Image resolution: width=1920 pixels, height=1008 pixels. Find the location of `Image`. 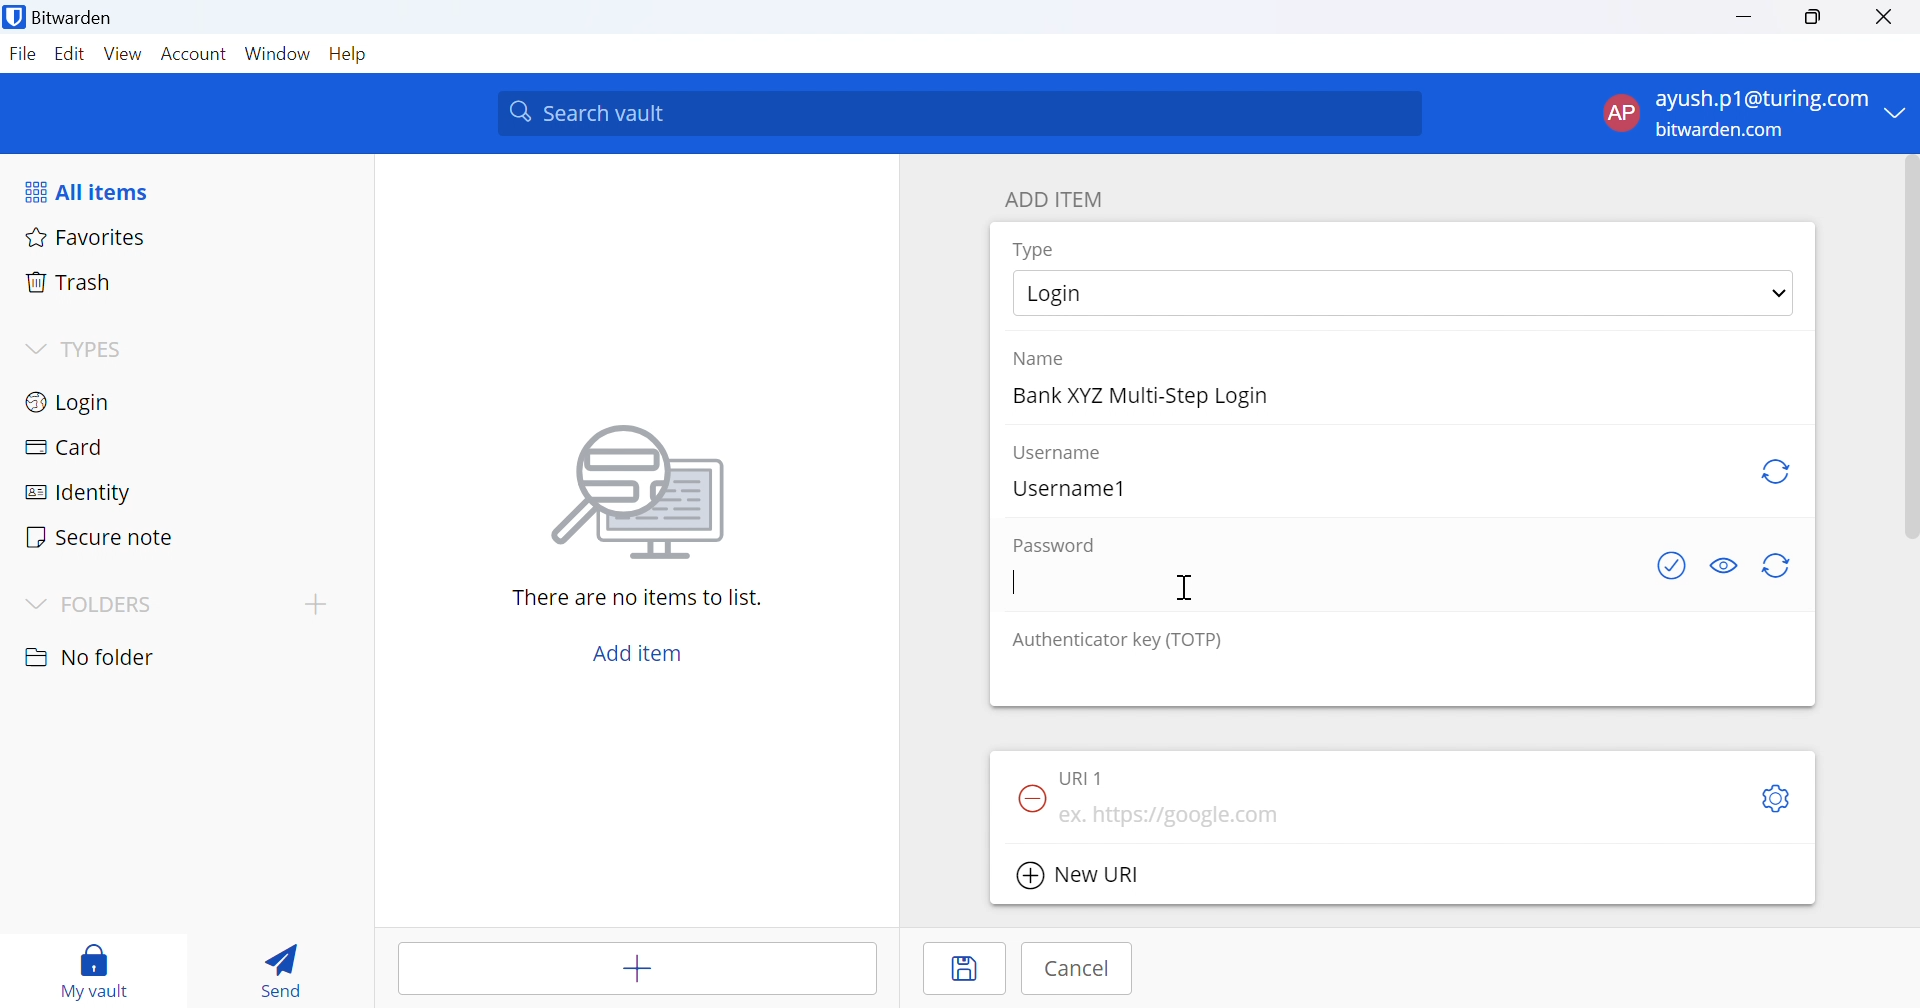

Image is located at coordinates (641, 493).